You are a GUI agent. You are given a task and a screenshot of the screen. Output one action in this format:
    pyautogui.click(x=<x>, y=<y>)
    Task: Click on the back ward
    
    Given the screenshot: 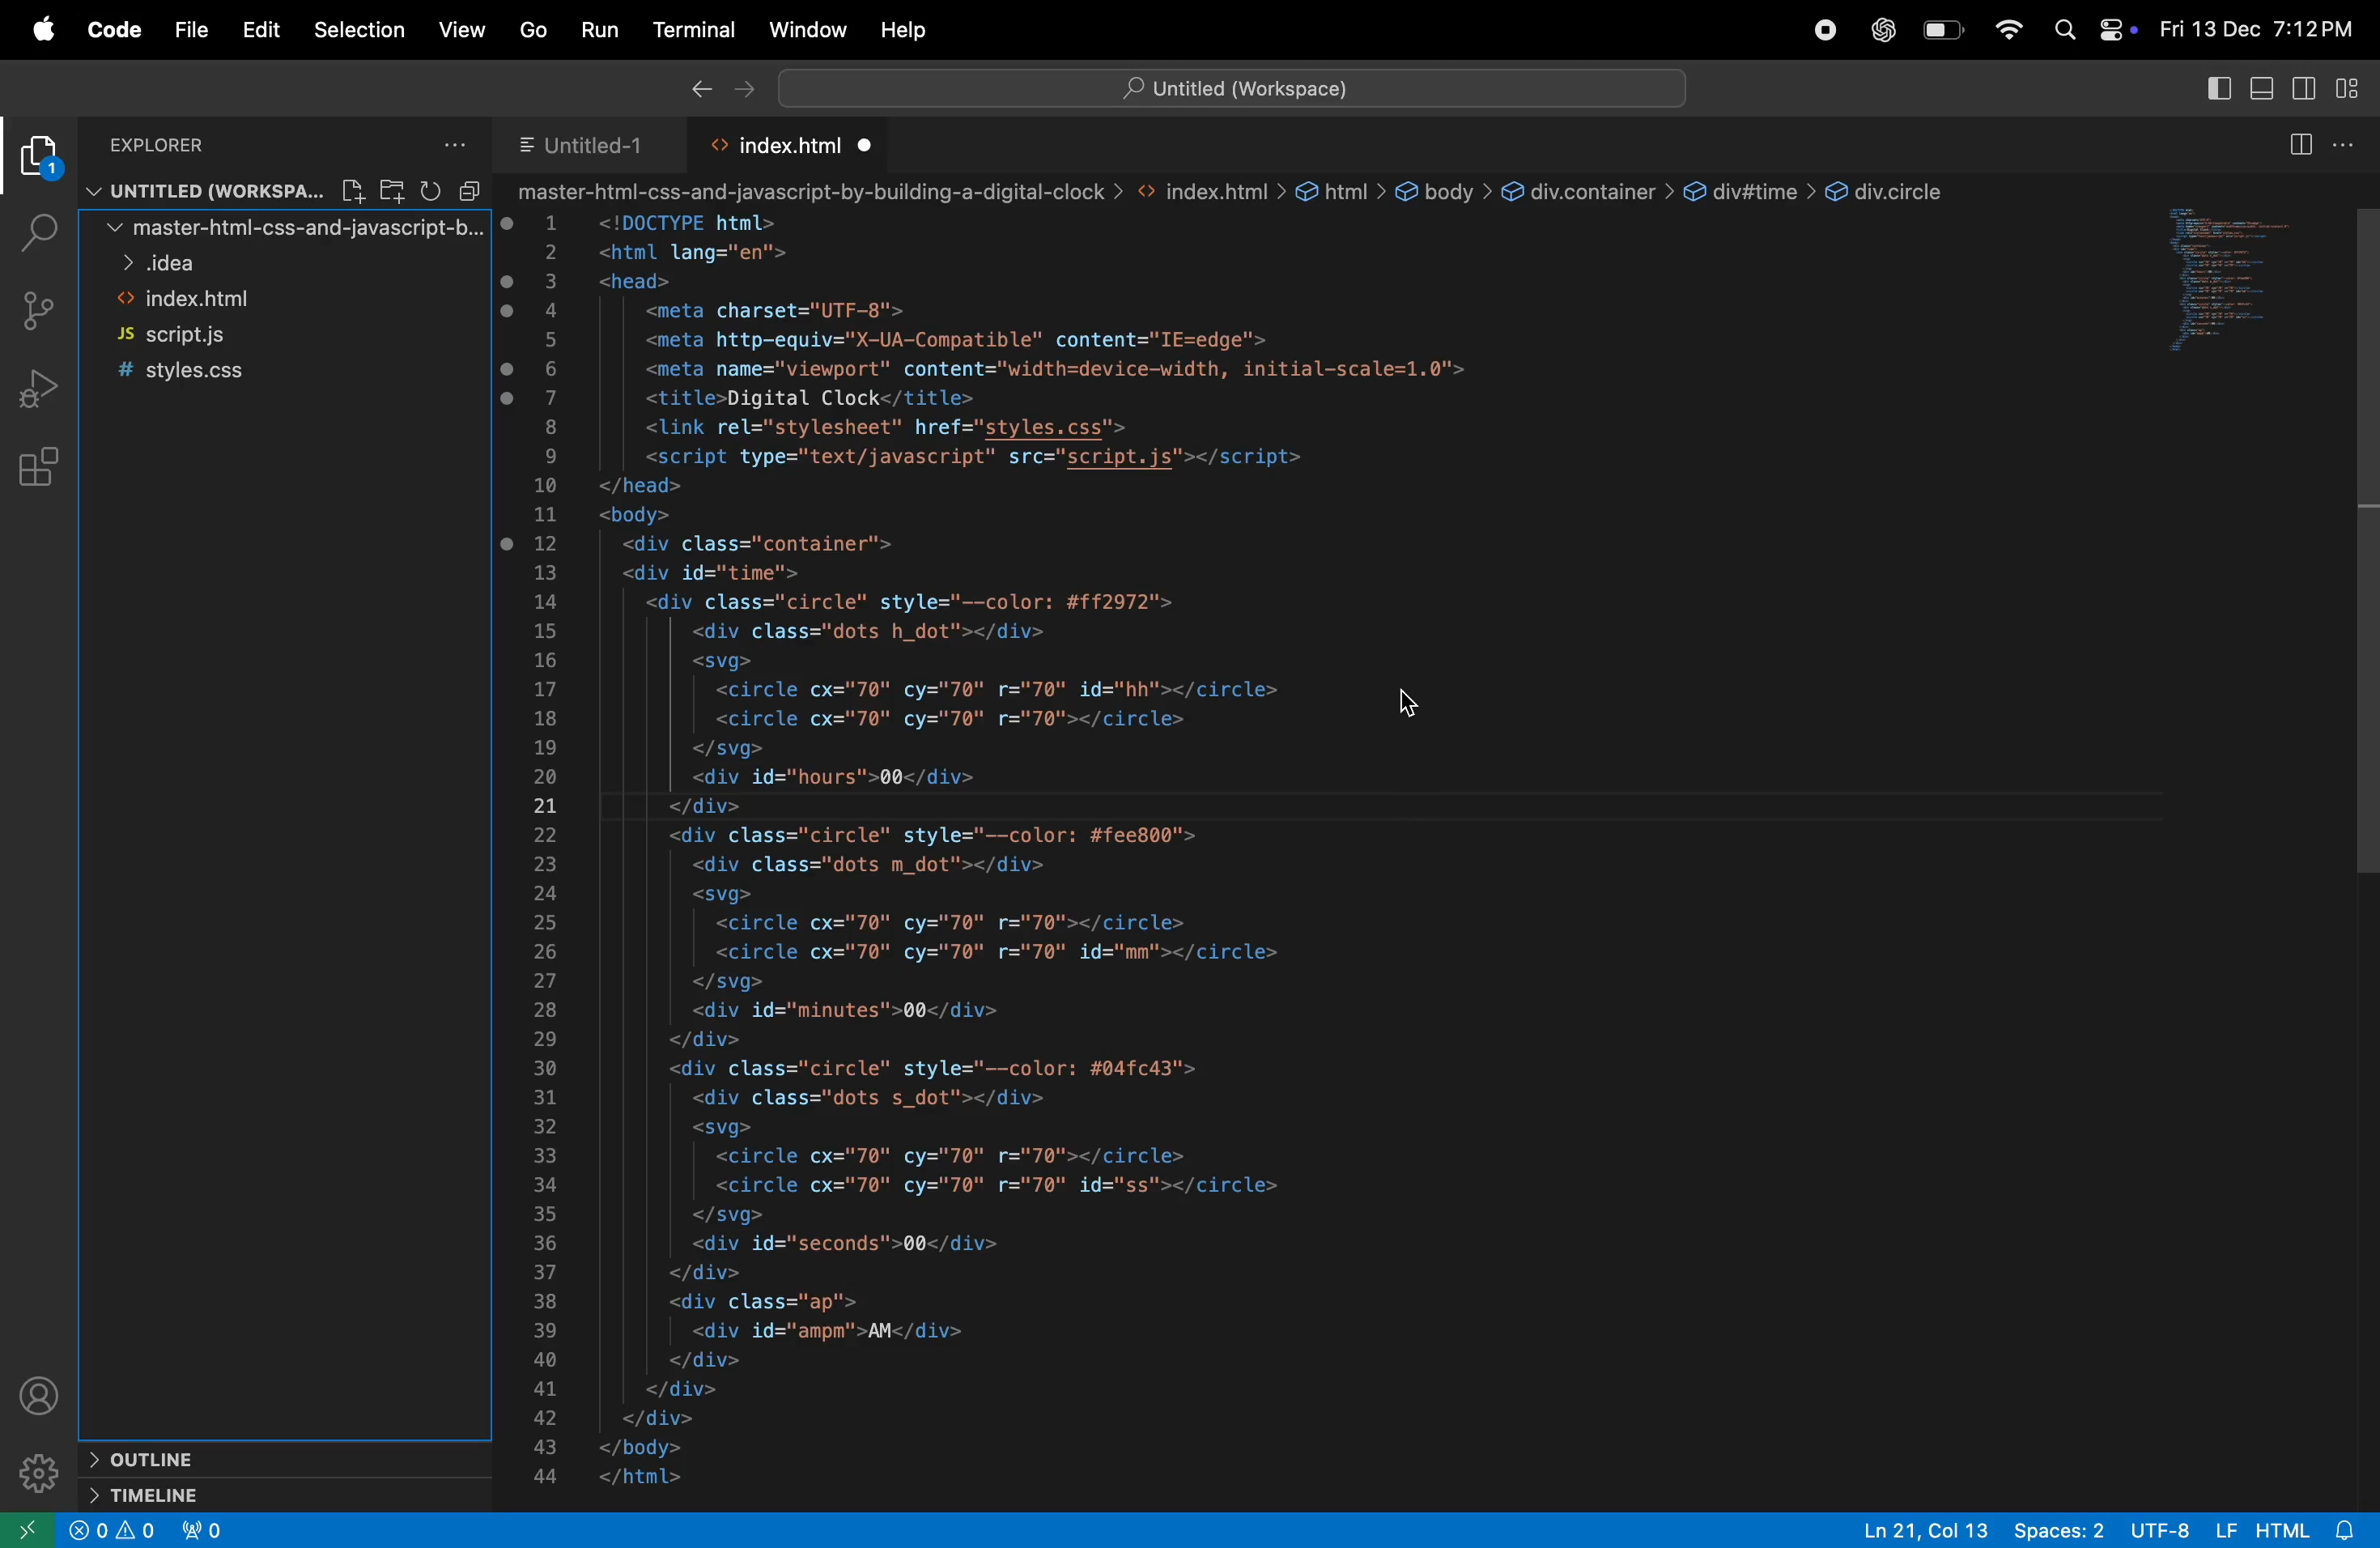 What is the action you would take?
    pyautogui.click(x=697, y=91)
    